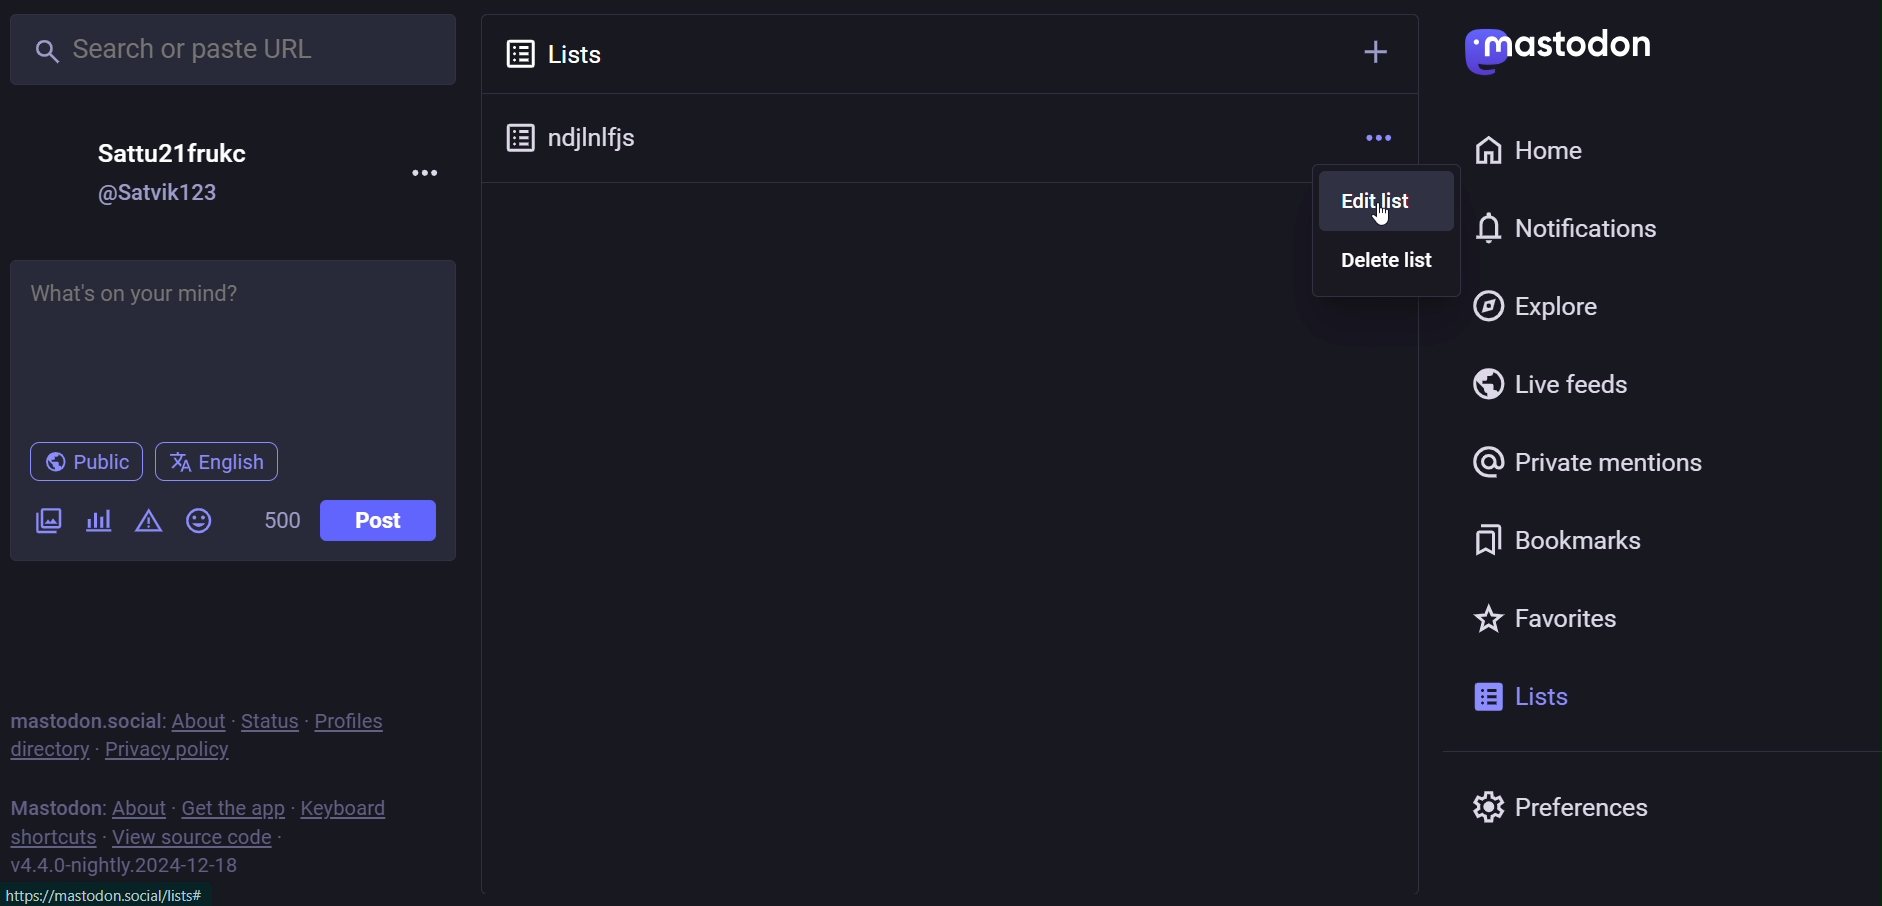 This screenshot has width=1882, height=906. I want to click on private mention, so click(1594, 465).